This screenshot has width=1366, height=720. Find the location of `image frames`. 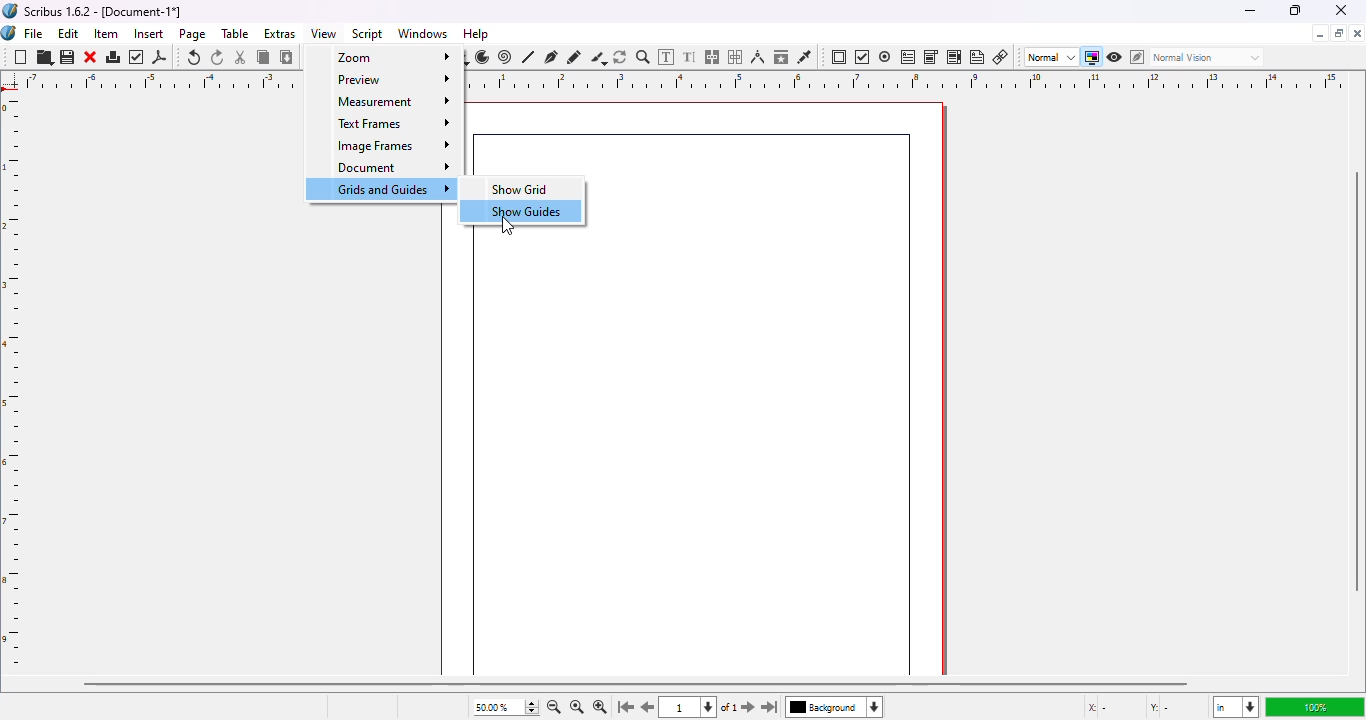

image frames is located at coordinates (384, 146).